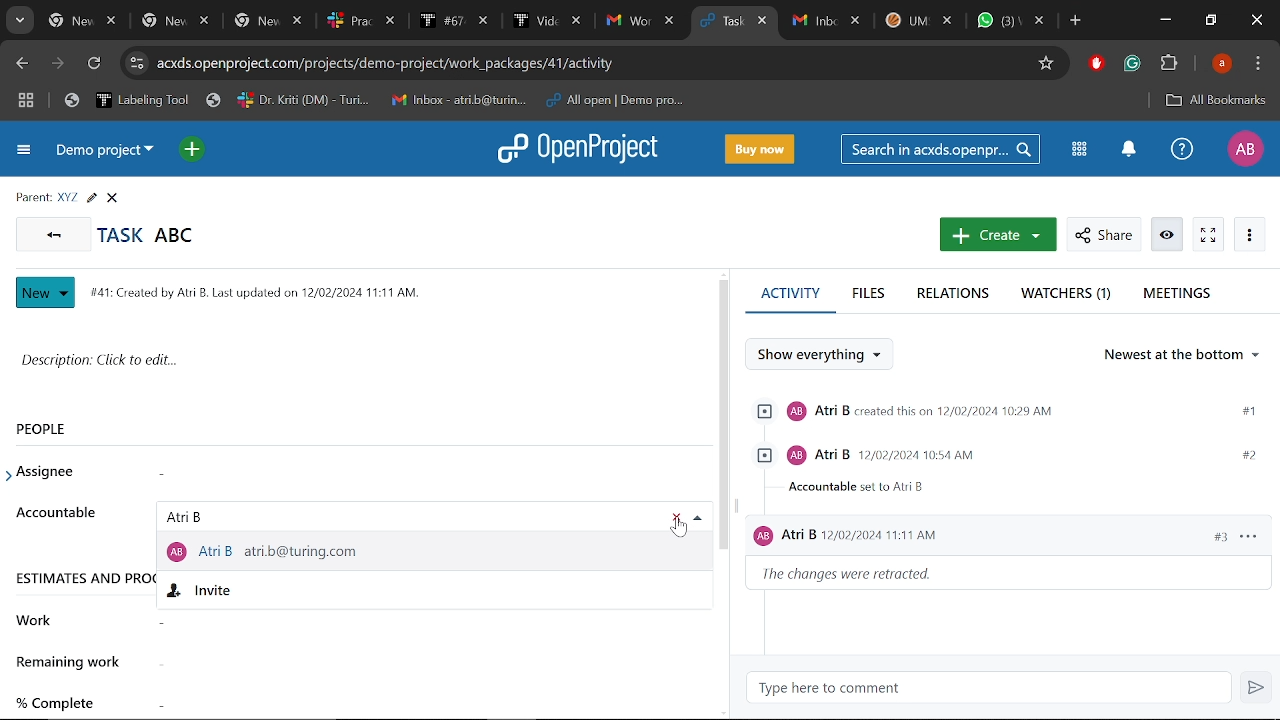 The height and width of the screenshot is (720, 1280). What do you see at coordinates (26, 103) in the screenshot?
I see `Tab groups` at bounding box center [26, 103].